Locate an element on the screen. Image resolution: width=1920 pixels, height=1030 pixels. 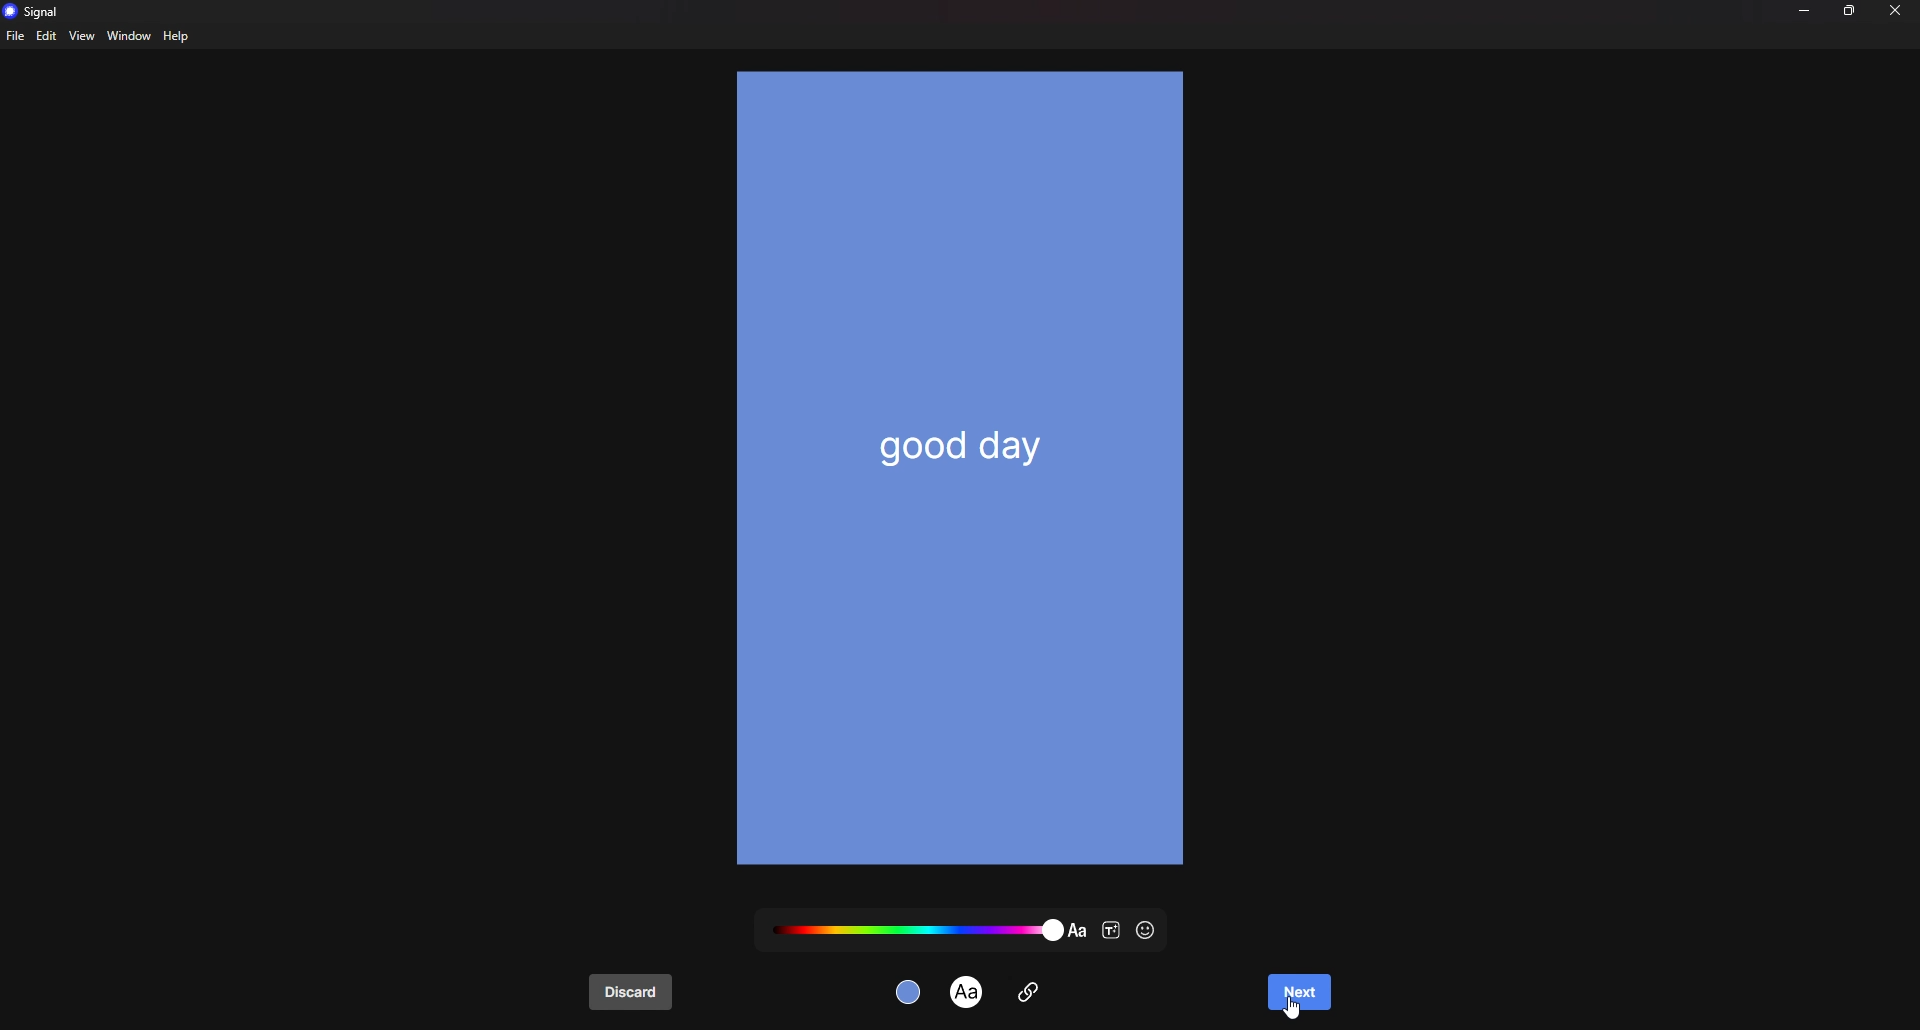
cursor is located at coordinates (1293, 1008).